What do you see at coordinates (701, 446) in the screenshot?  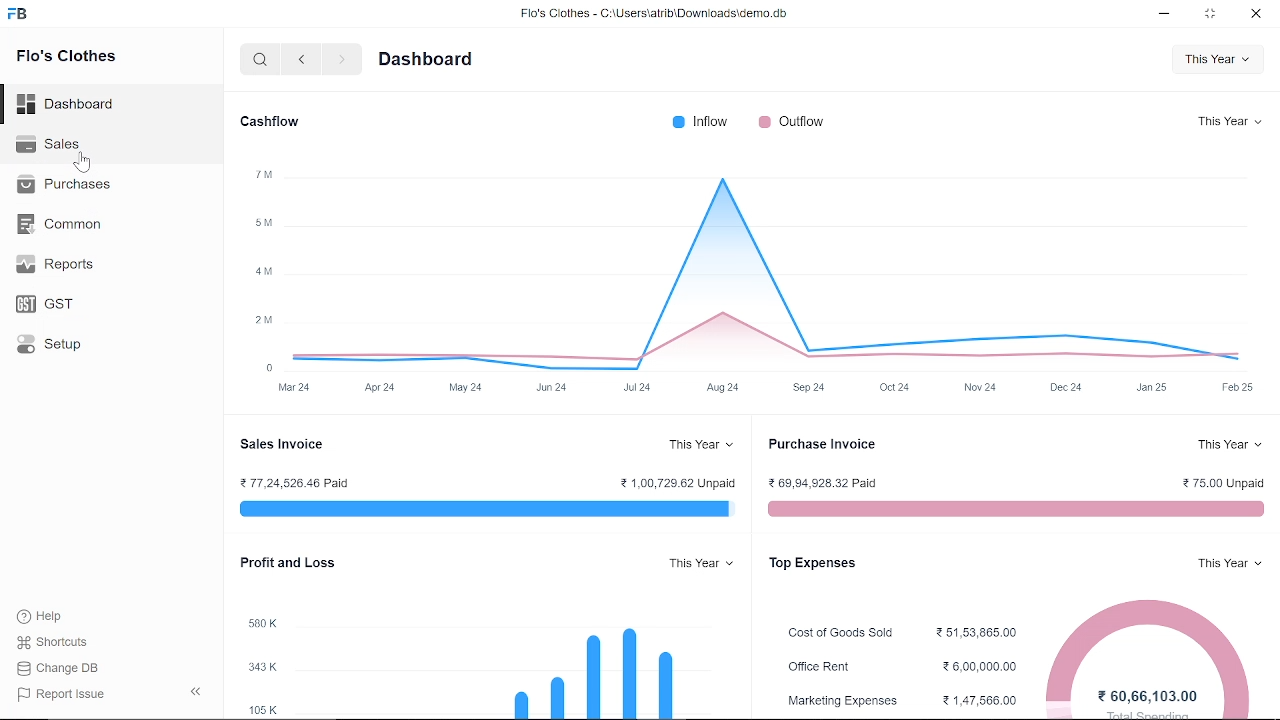 I see `This Year` at bounding box center [701, 446].